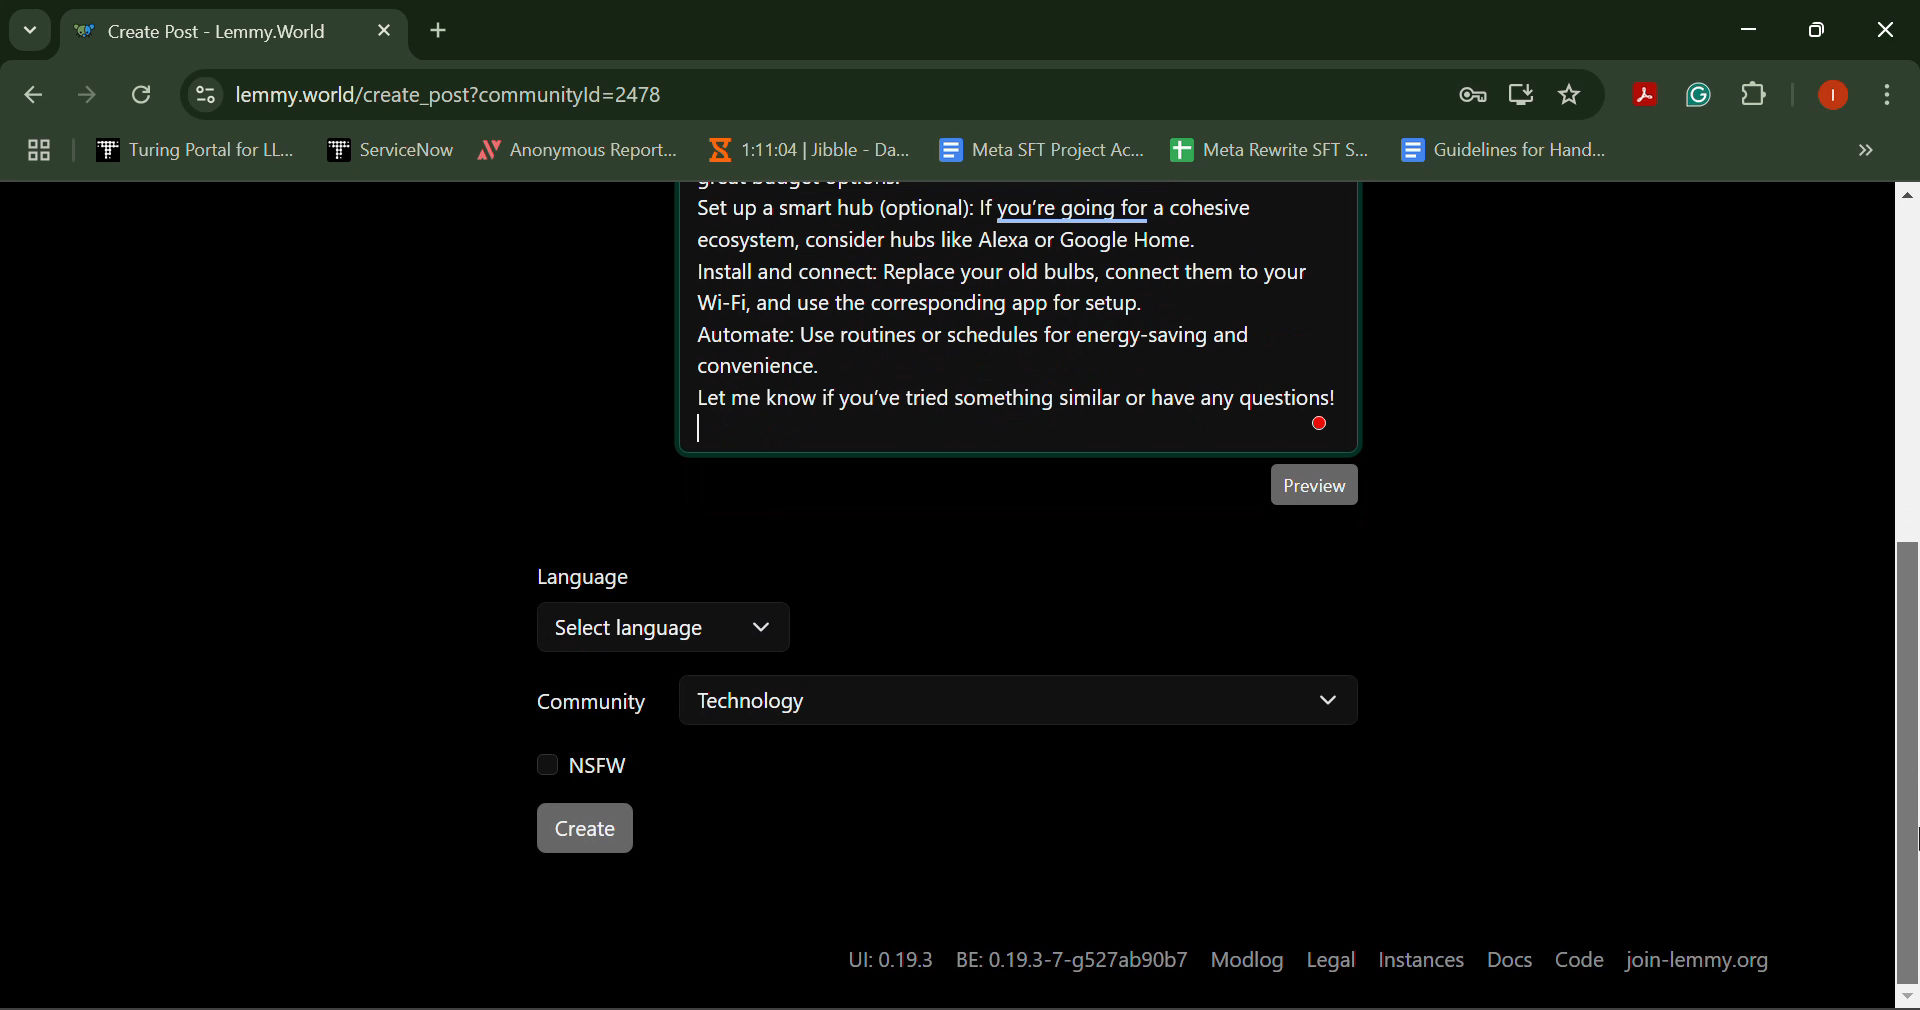  What do you see at coordinates (25, 27) in the screenshot?
I see `Search Tabs` at bounding box center [25, 27].